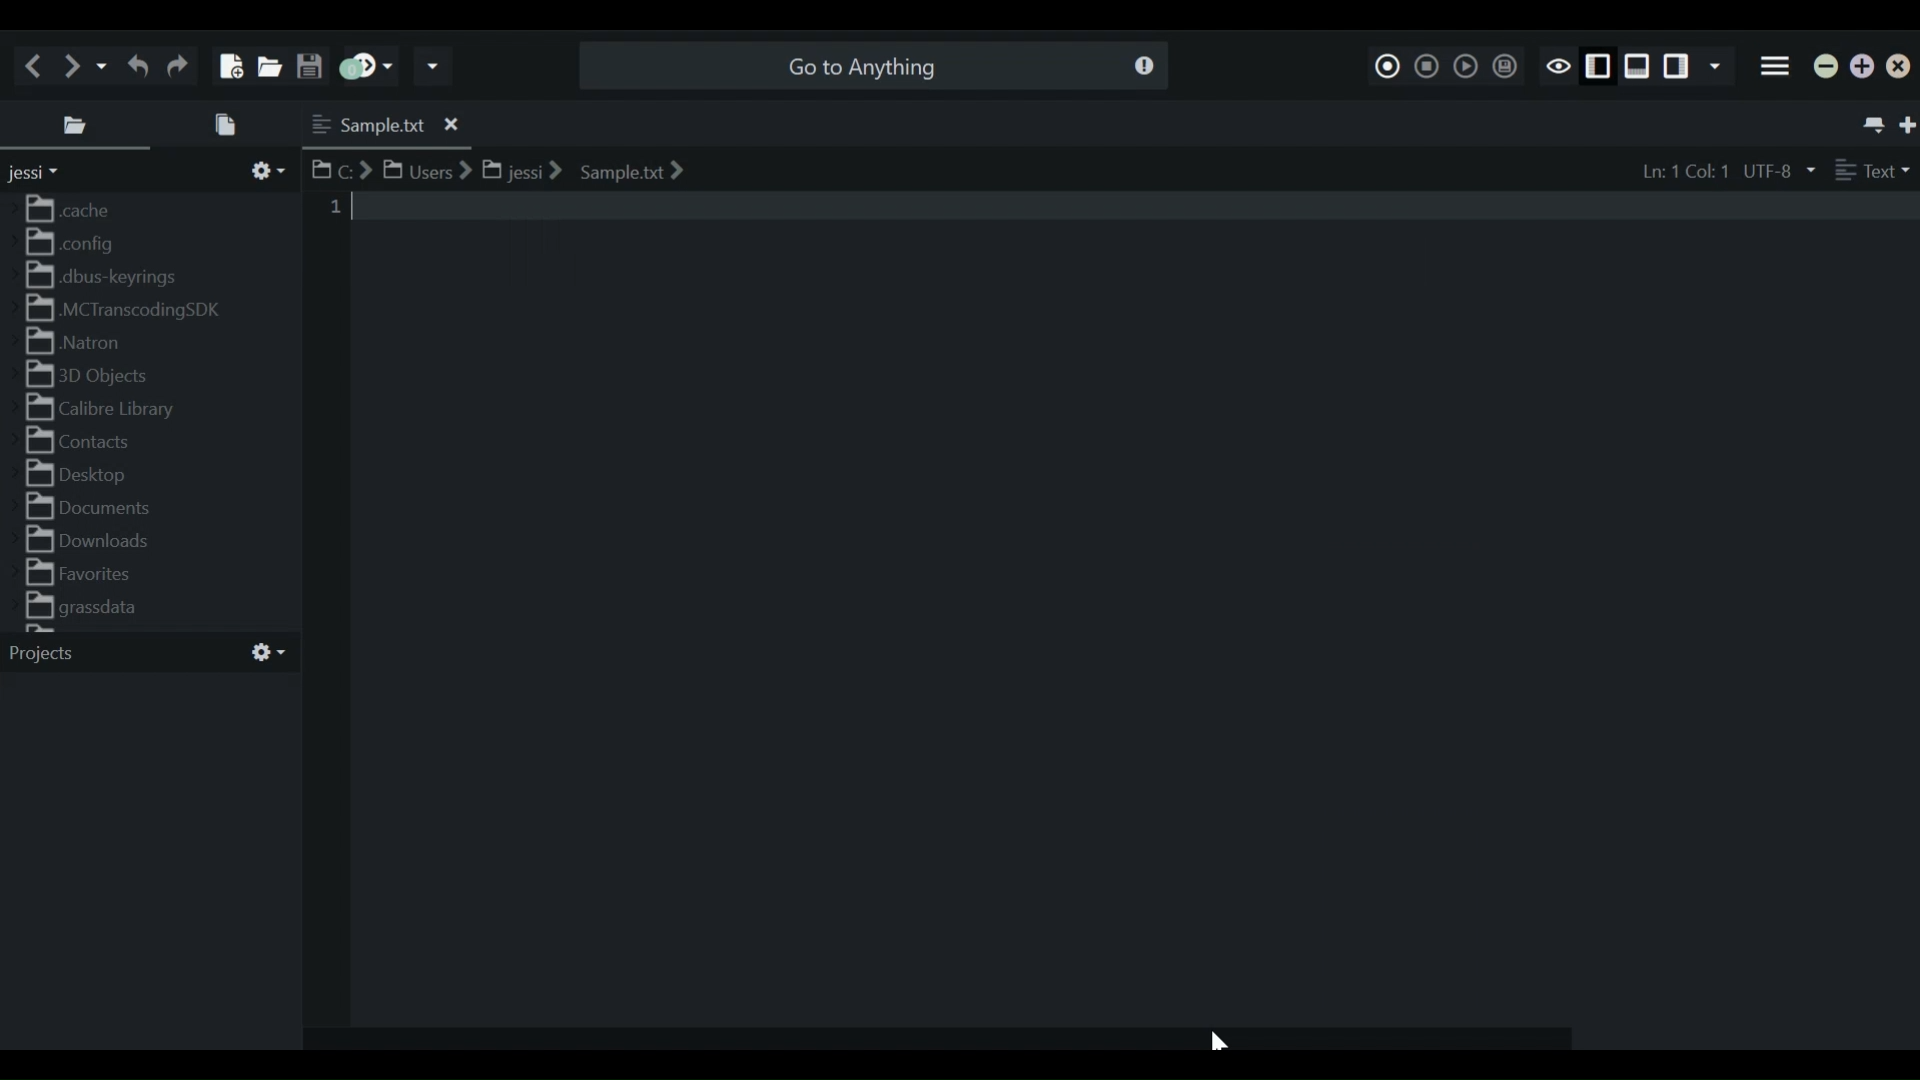 The height and width of the screenshot is (1080, 1920). What do you see at coordinates (499, 166) in the screenshot?
I see `Show in location` at bounding box center [499, 166].